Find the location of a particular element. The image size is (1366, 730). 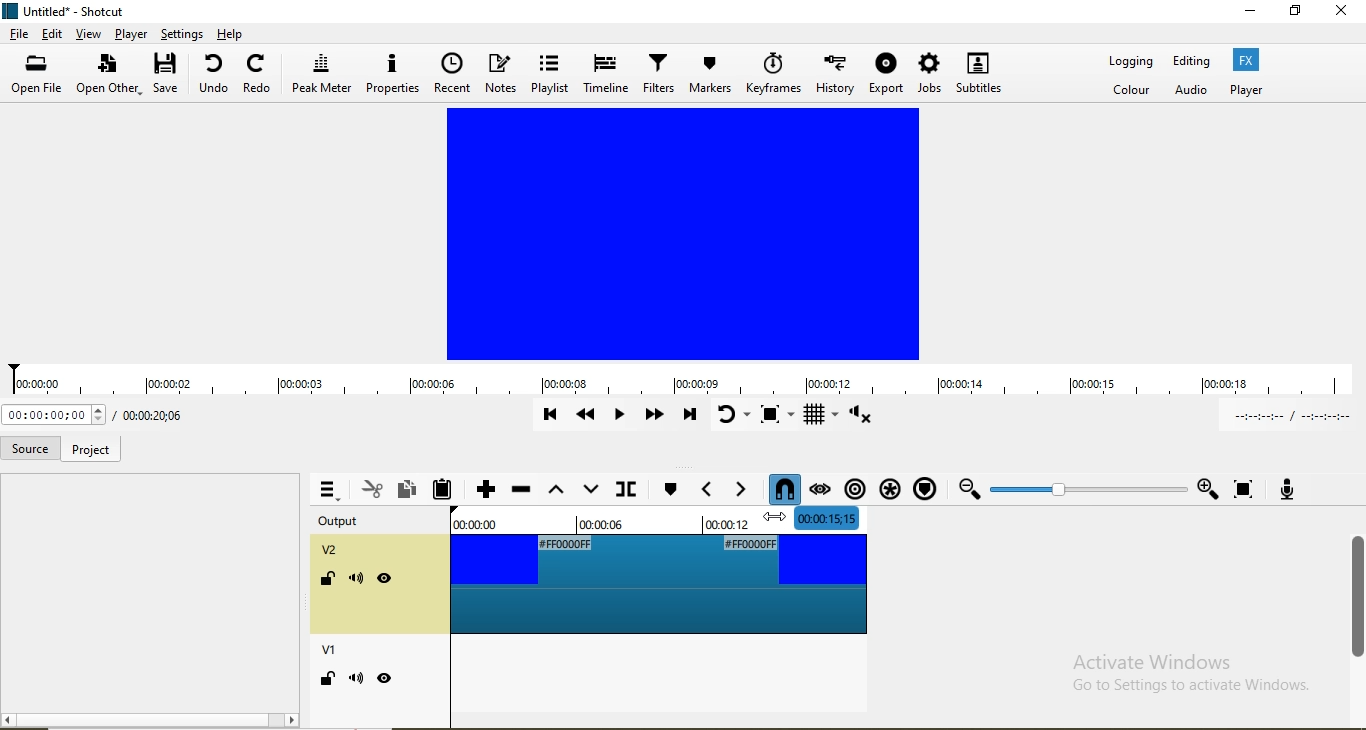

settings is located at coordinates (181, 33).